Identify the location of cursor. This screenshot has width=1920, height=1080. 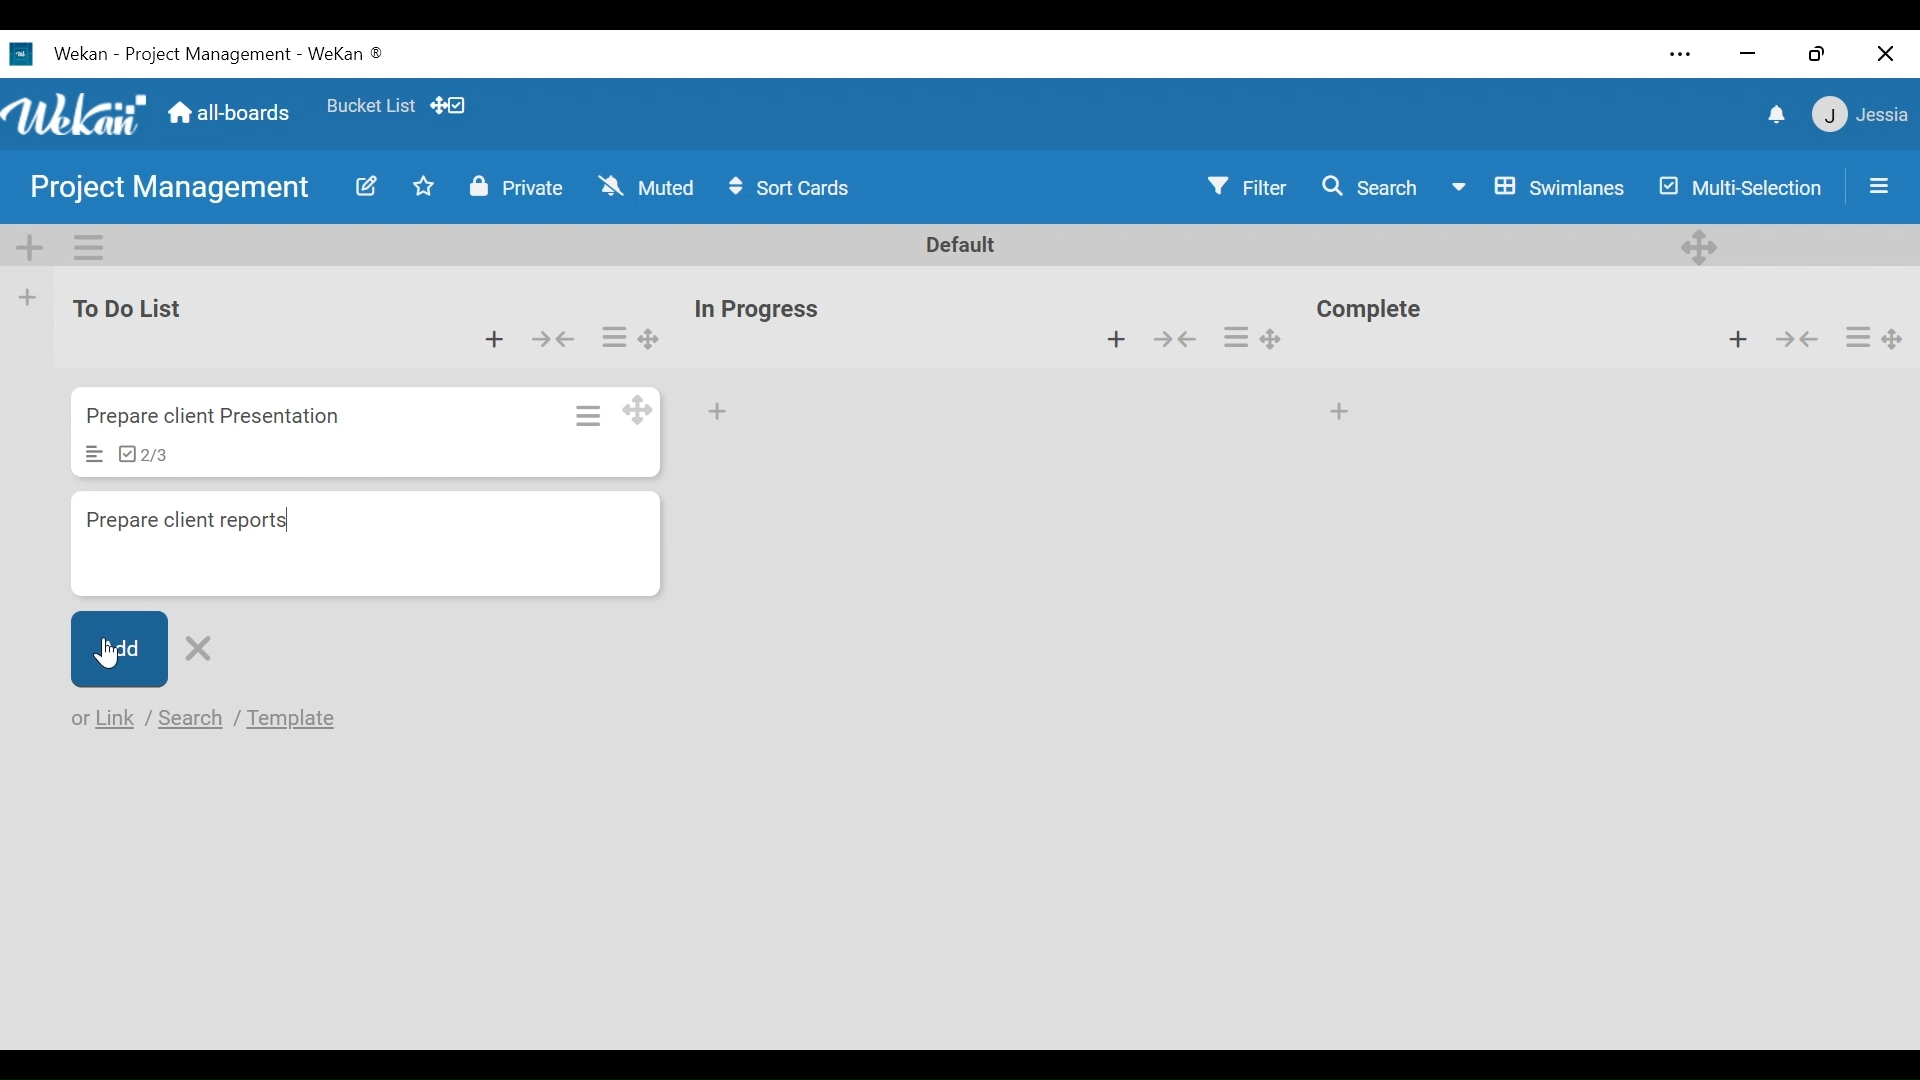
(100, 653).